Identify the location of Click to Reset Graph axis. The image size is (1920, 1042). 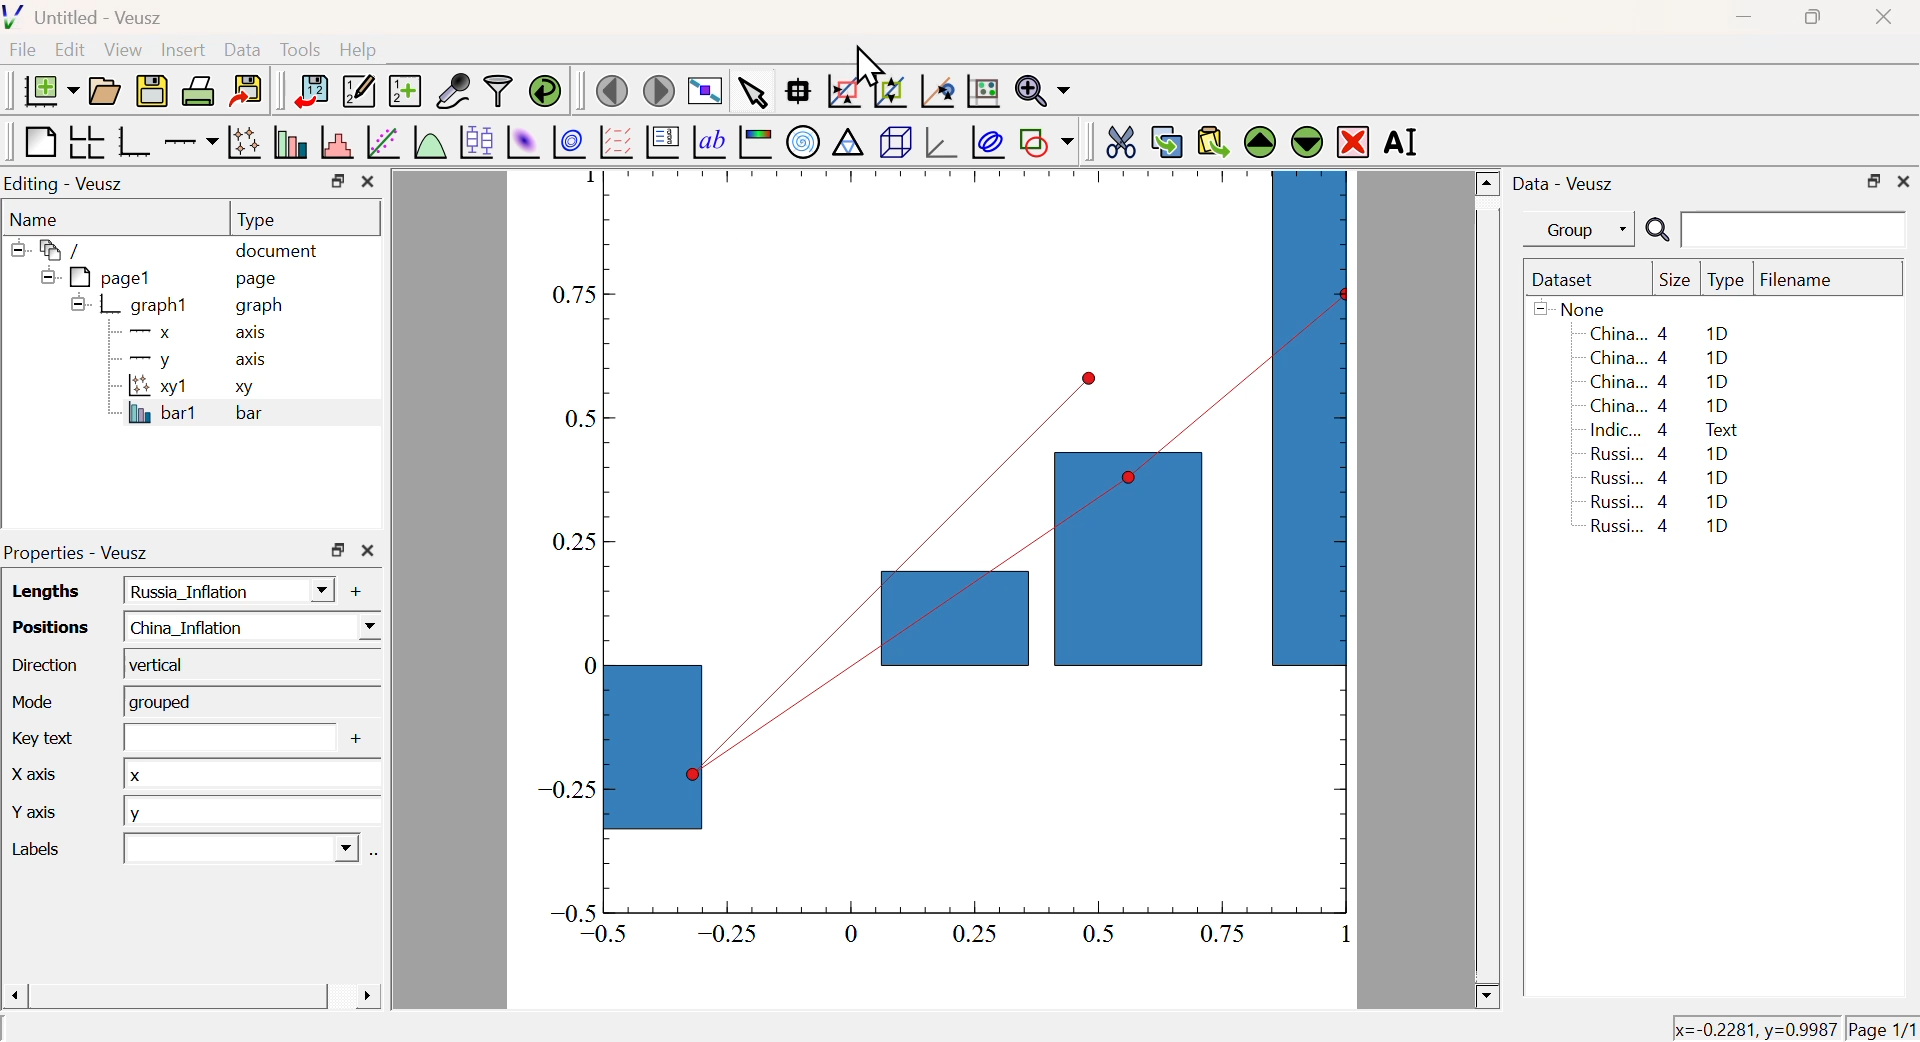
(982, 89).